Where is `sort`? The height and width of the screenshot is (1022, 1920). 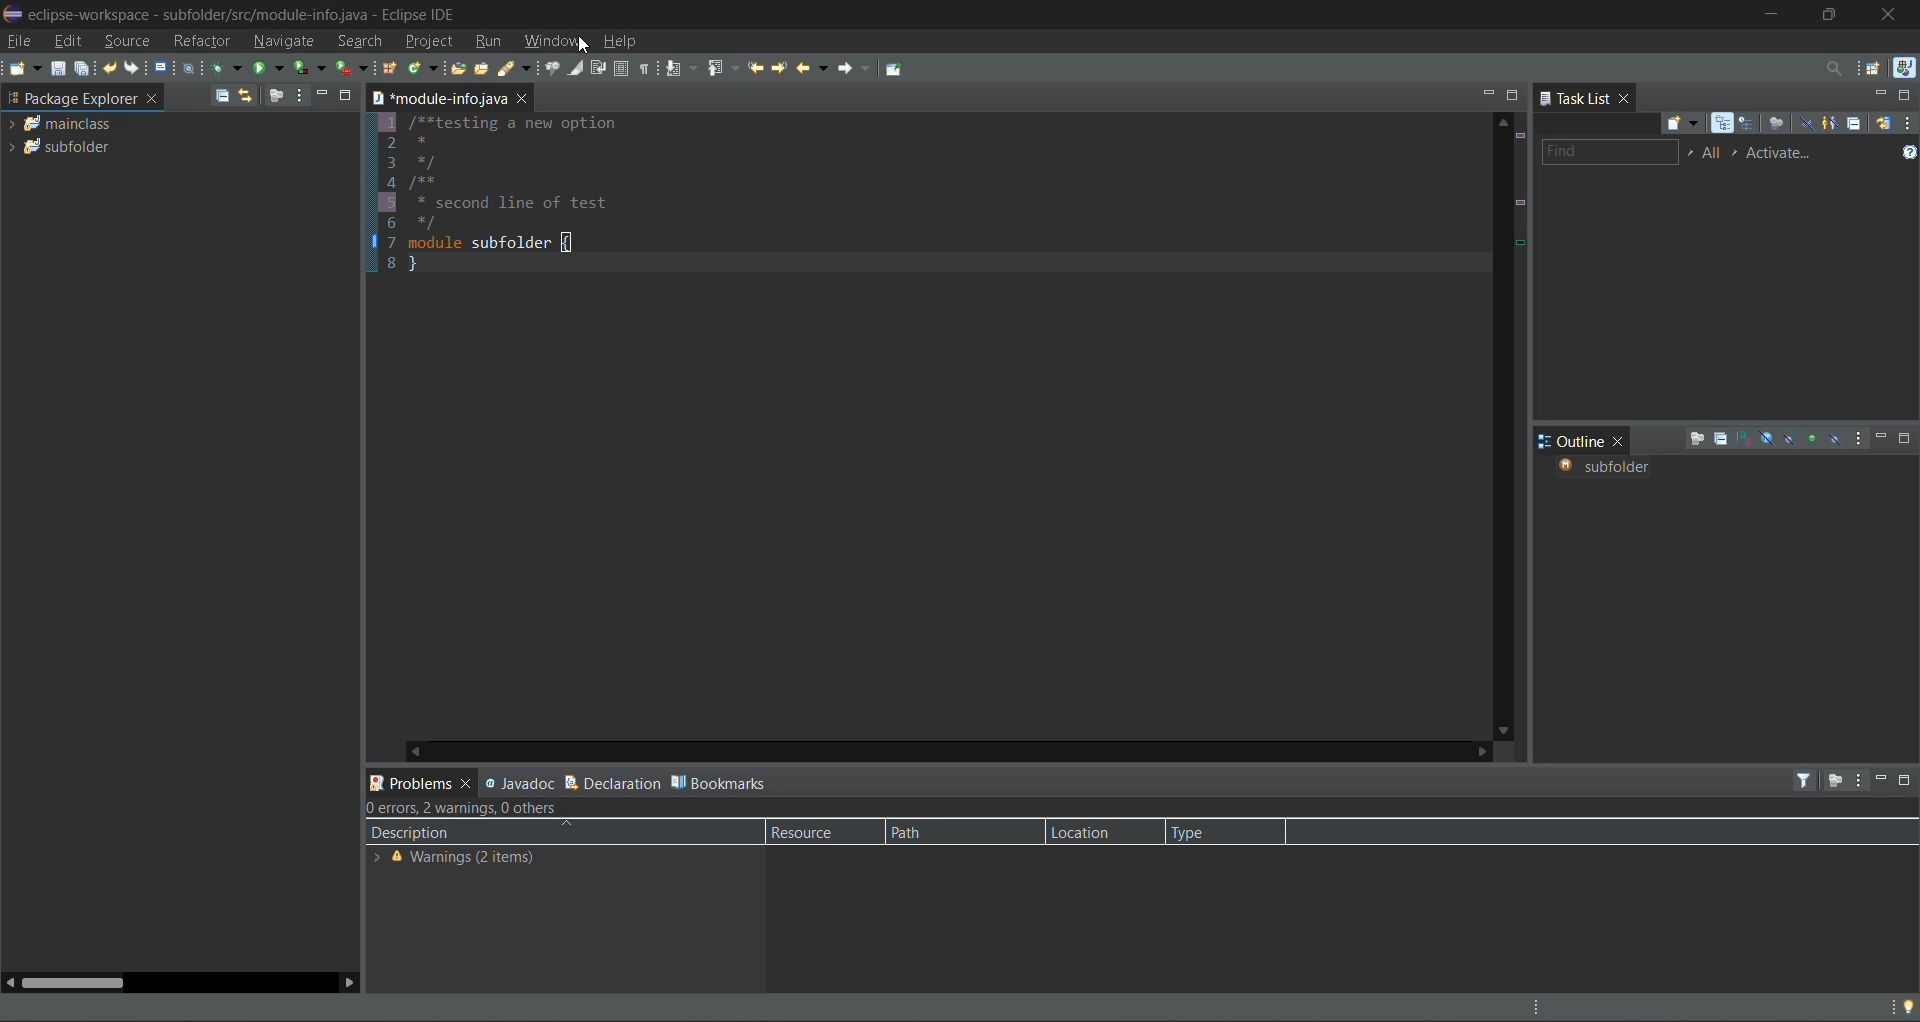 sort is located at coordinates (1744, 438).